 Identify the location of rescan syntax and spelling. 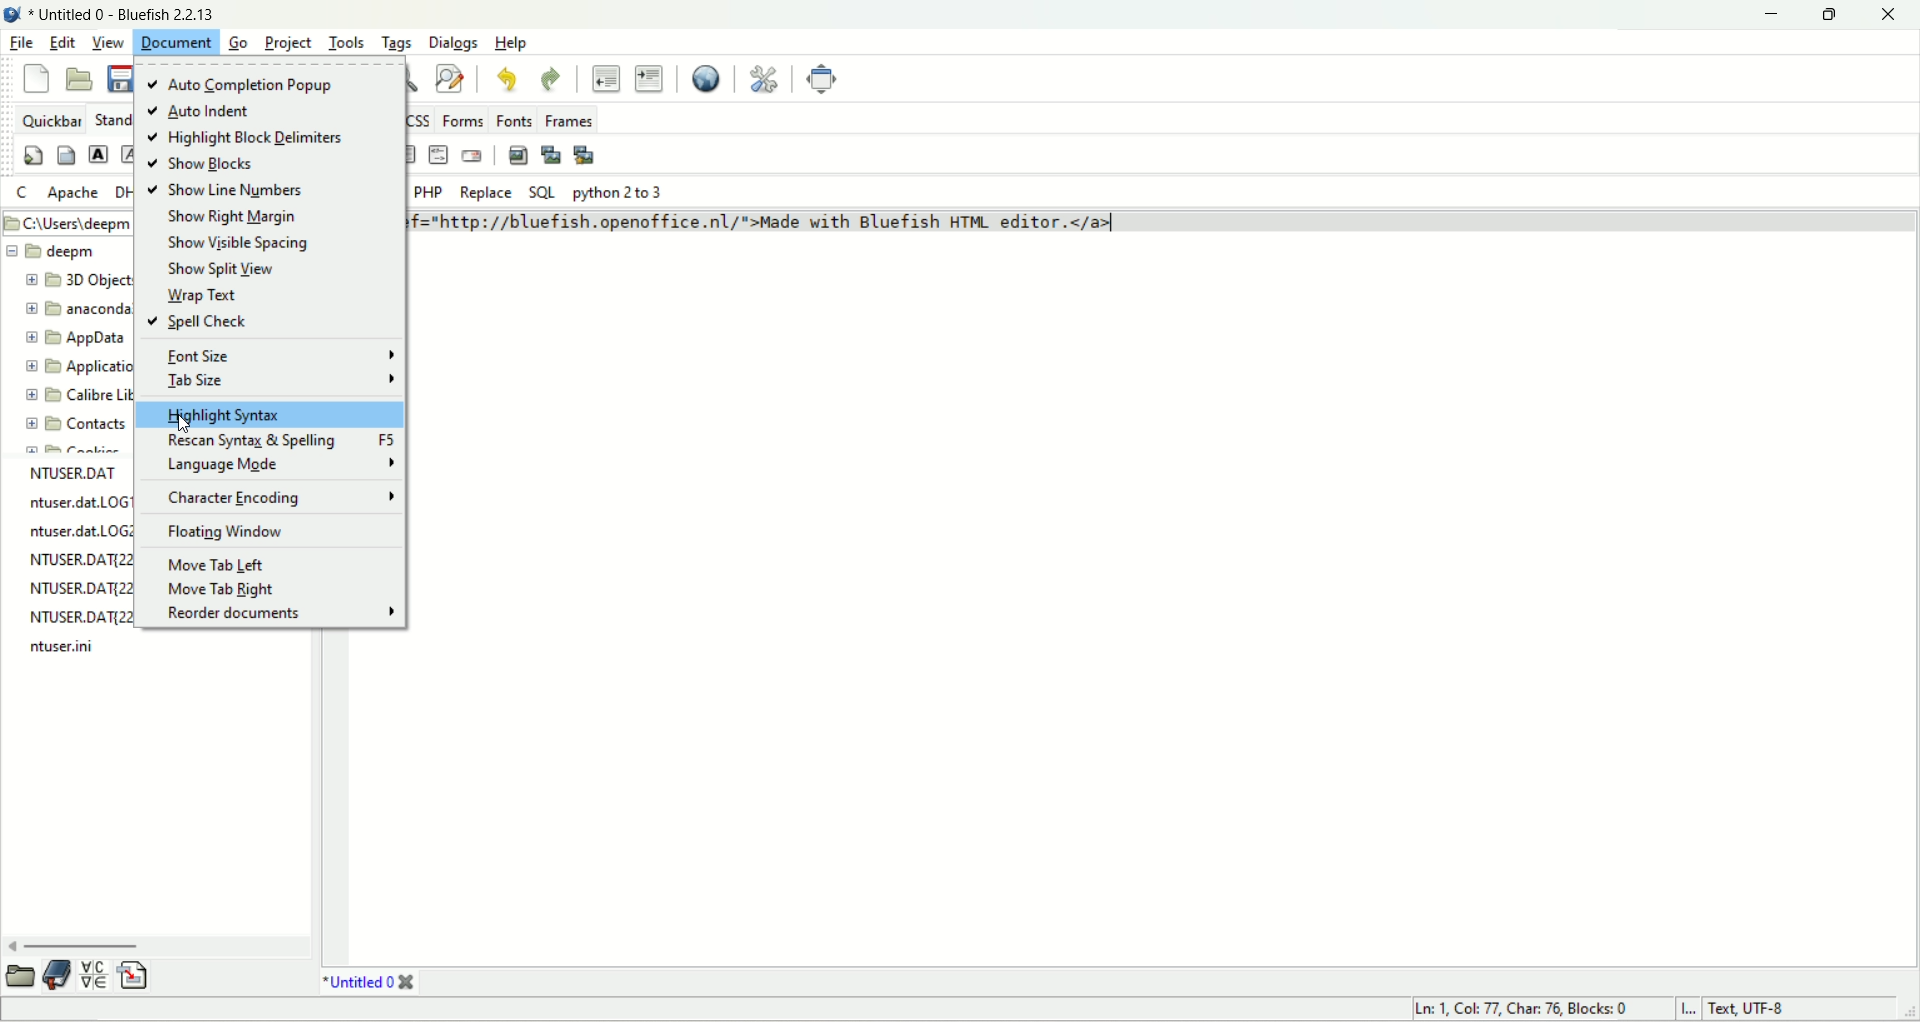
(277, 440).